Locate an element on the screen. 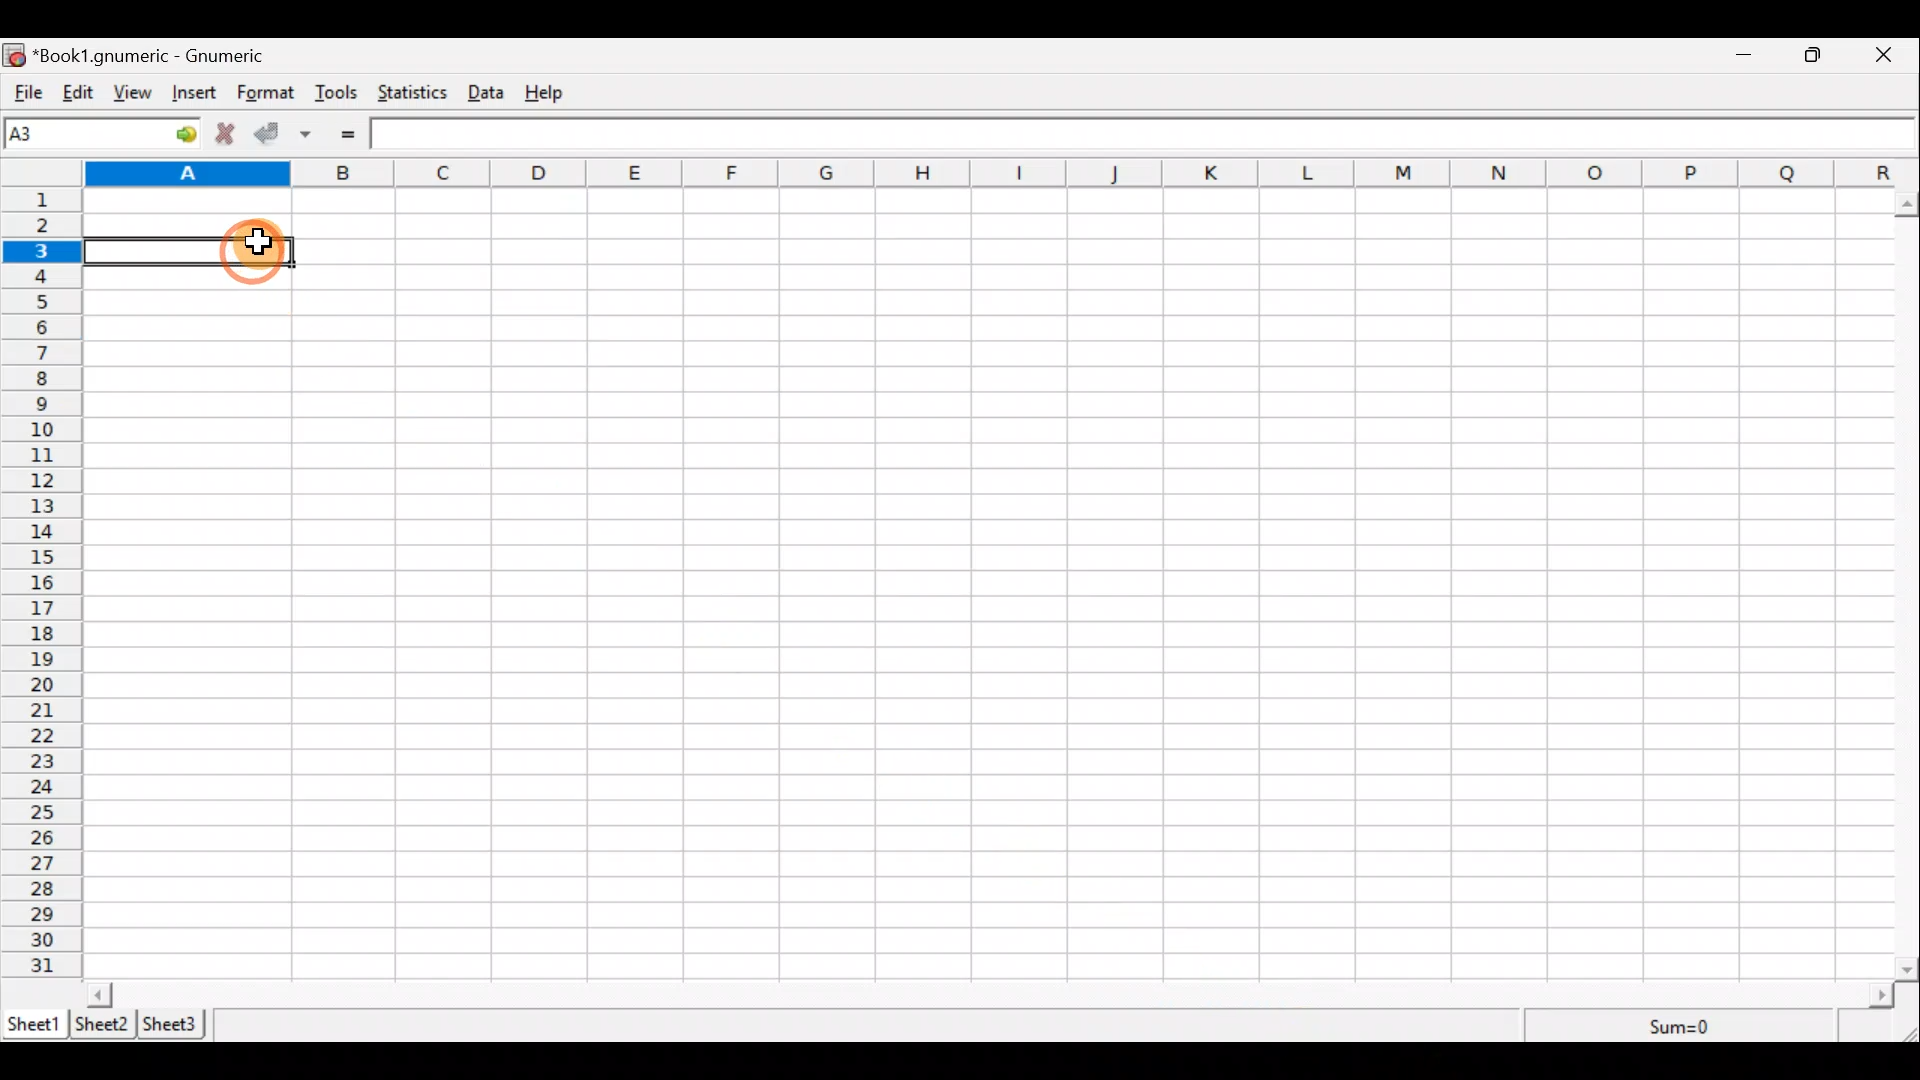  selected cell is located at coordinates (190, 250).